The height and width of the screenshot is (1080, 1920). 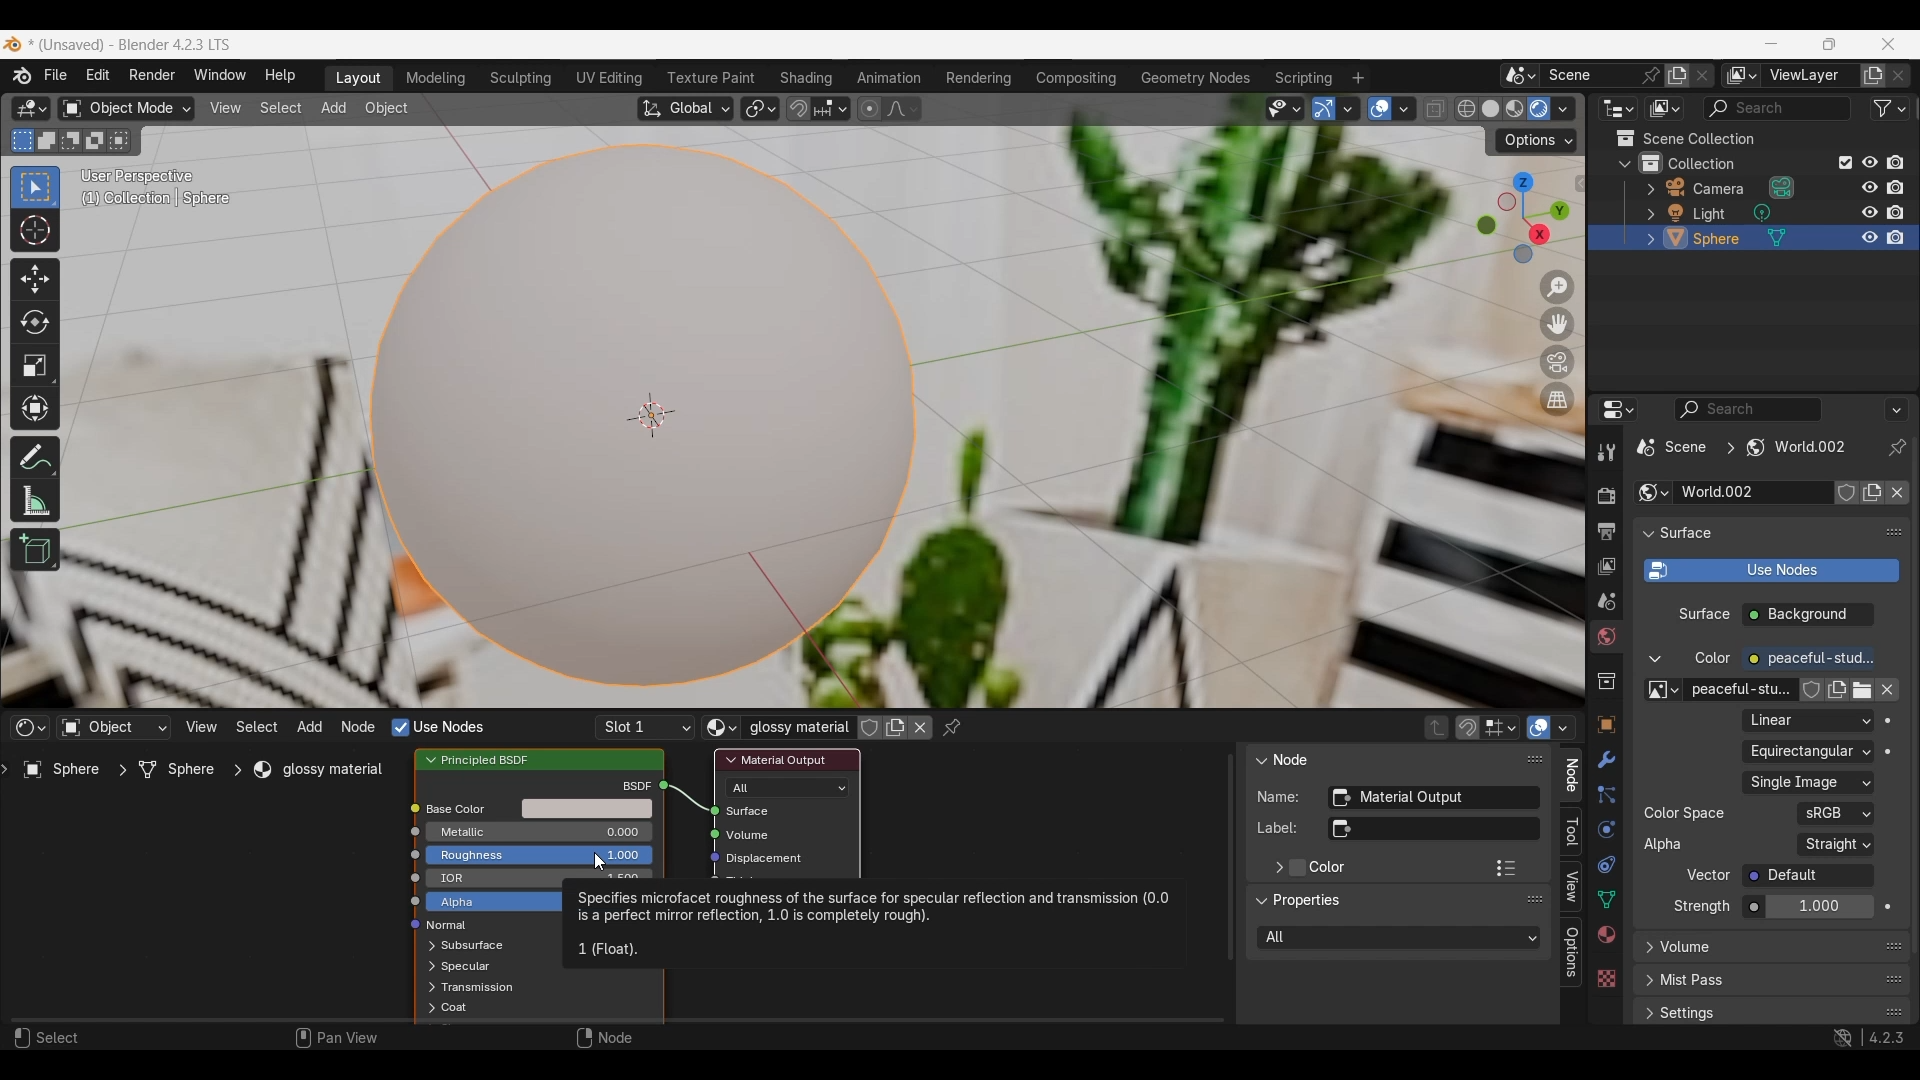 I want to click on icon, so click(x=409, y=927).